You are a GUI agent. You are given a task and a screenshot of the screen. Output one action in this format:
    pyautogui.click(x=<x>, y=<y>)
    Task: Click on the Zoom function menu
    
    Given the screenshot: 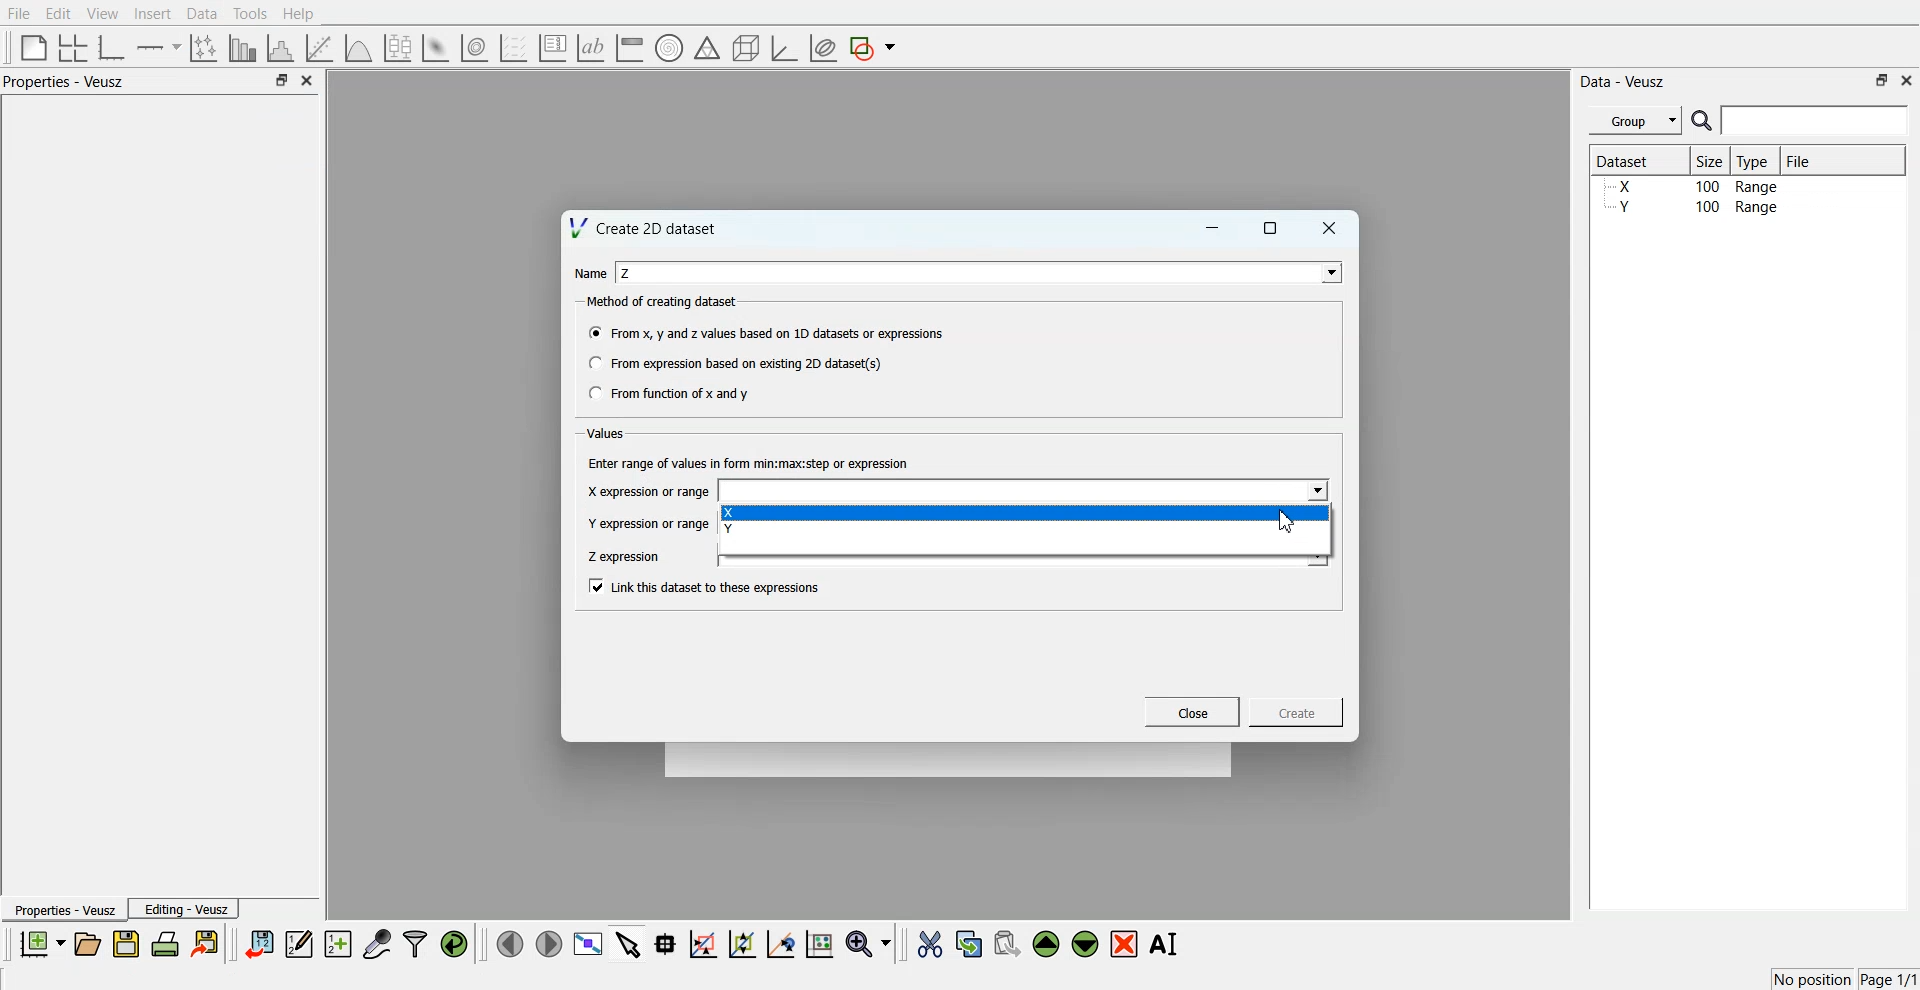 What is the action you would take?
    pyautogui.click(x=871, y=943)
    